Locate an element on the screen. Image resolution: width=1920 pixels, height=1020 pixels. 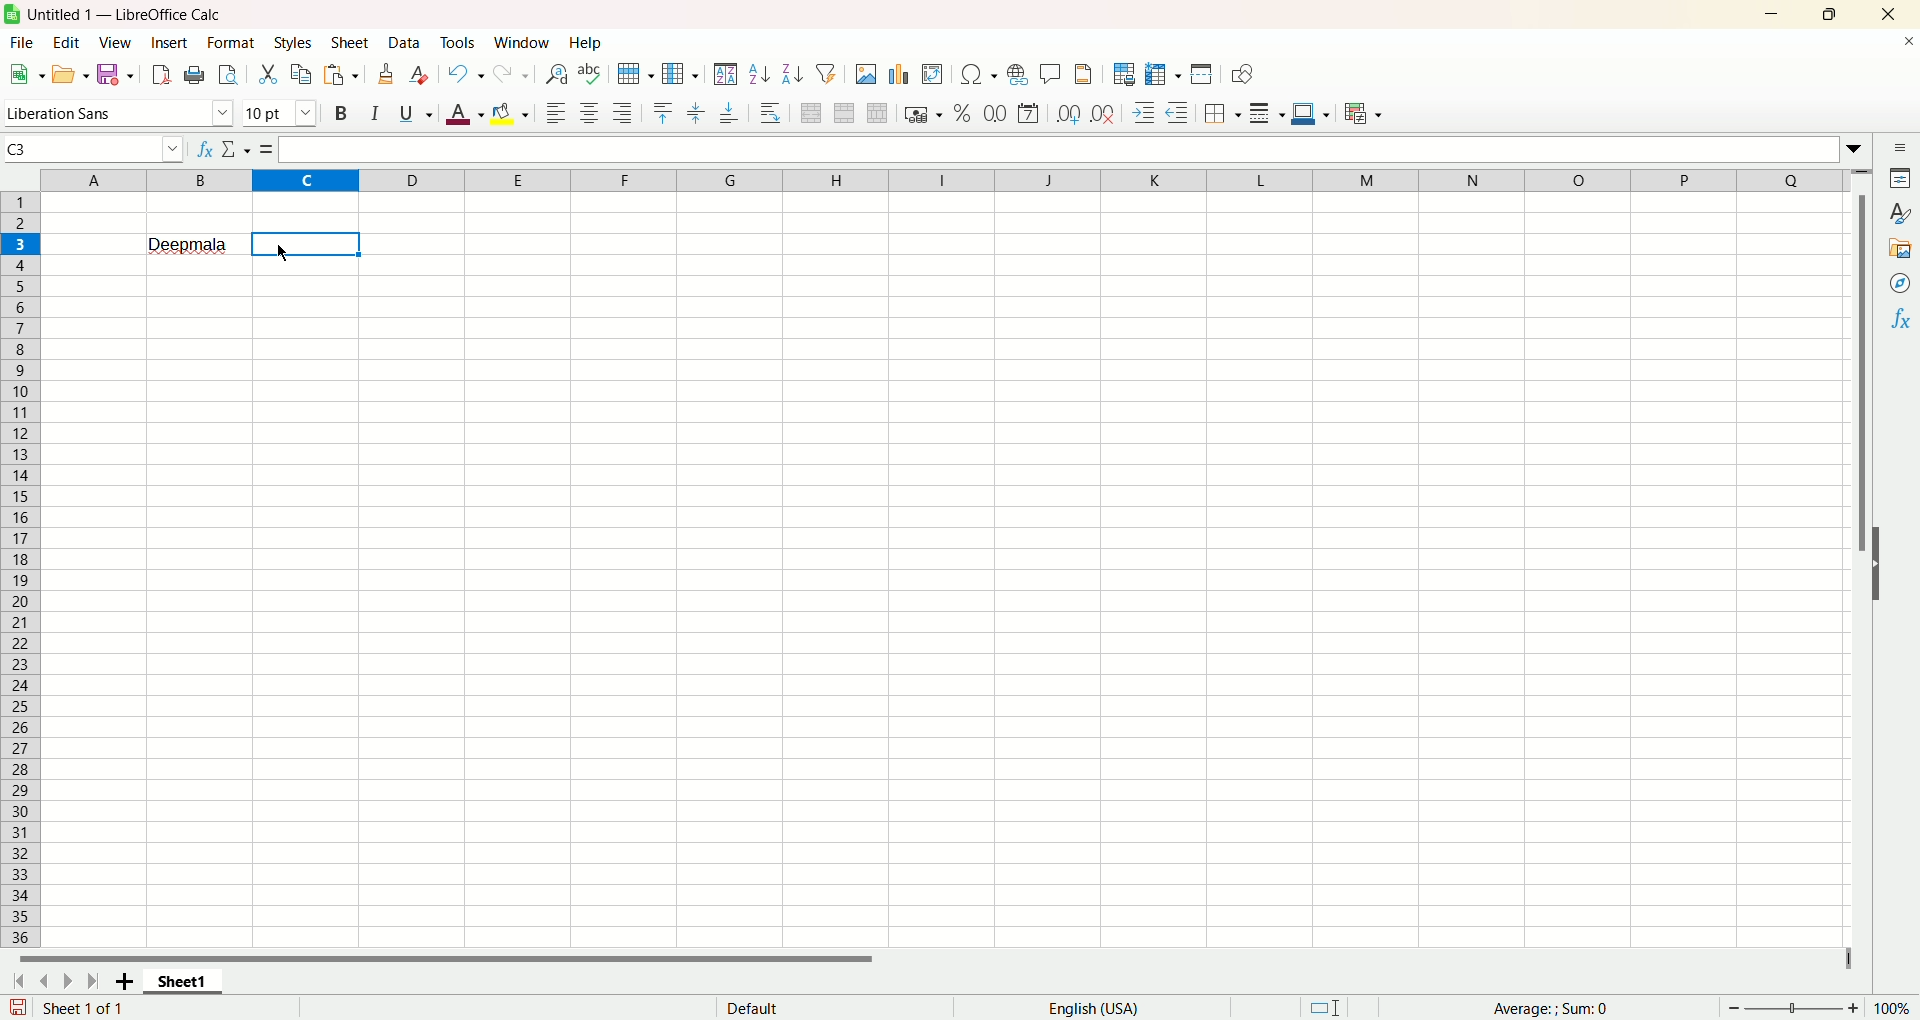
Sort decending is located at coordinates (793, 71).